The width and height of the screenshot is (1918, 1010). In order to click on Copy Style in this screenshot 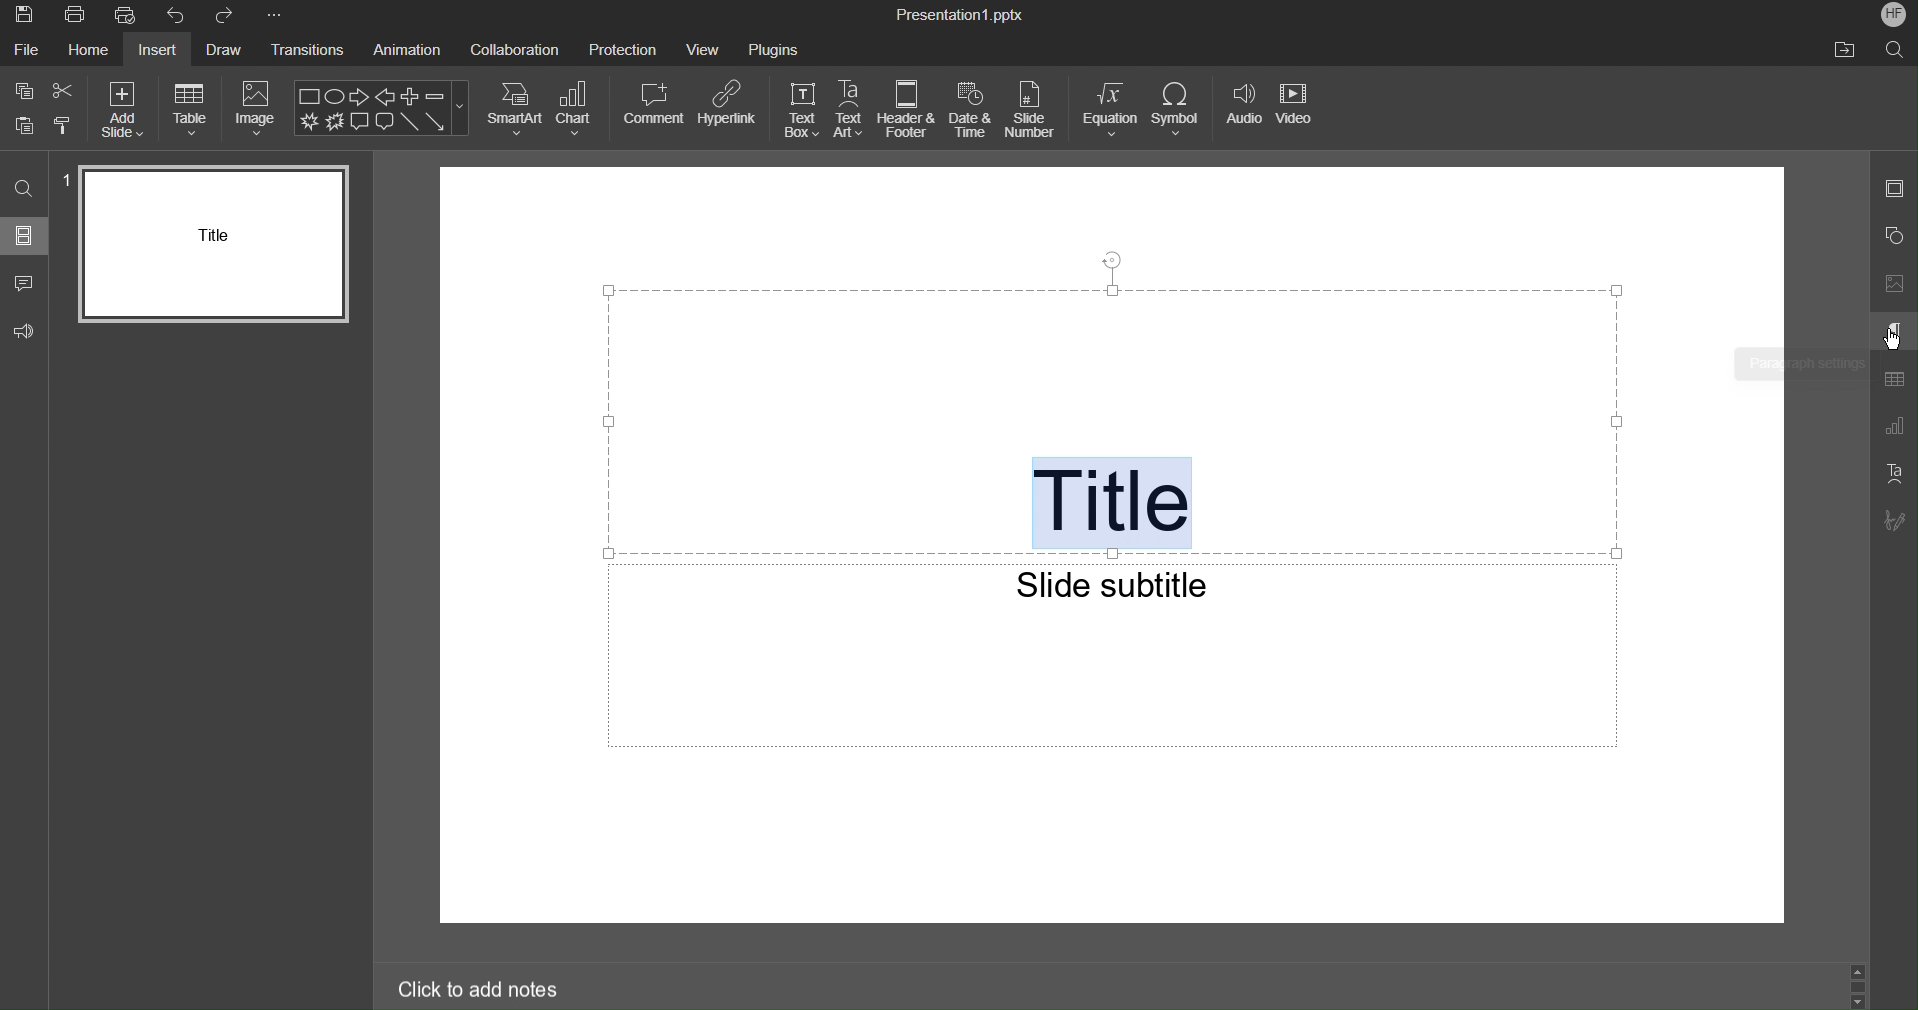, I will do `click(64, 126)`.